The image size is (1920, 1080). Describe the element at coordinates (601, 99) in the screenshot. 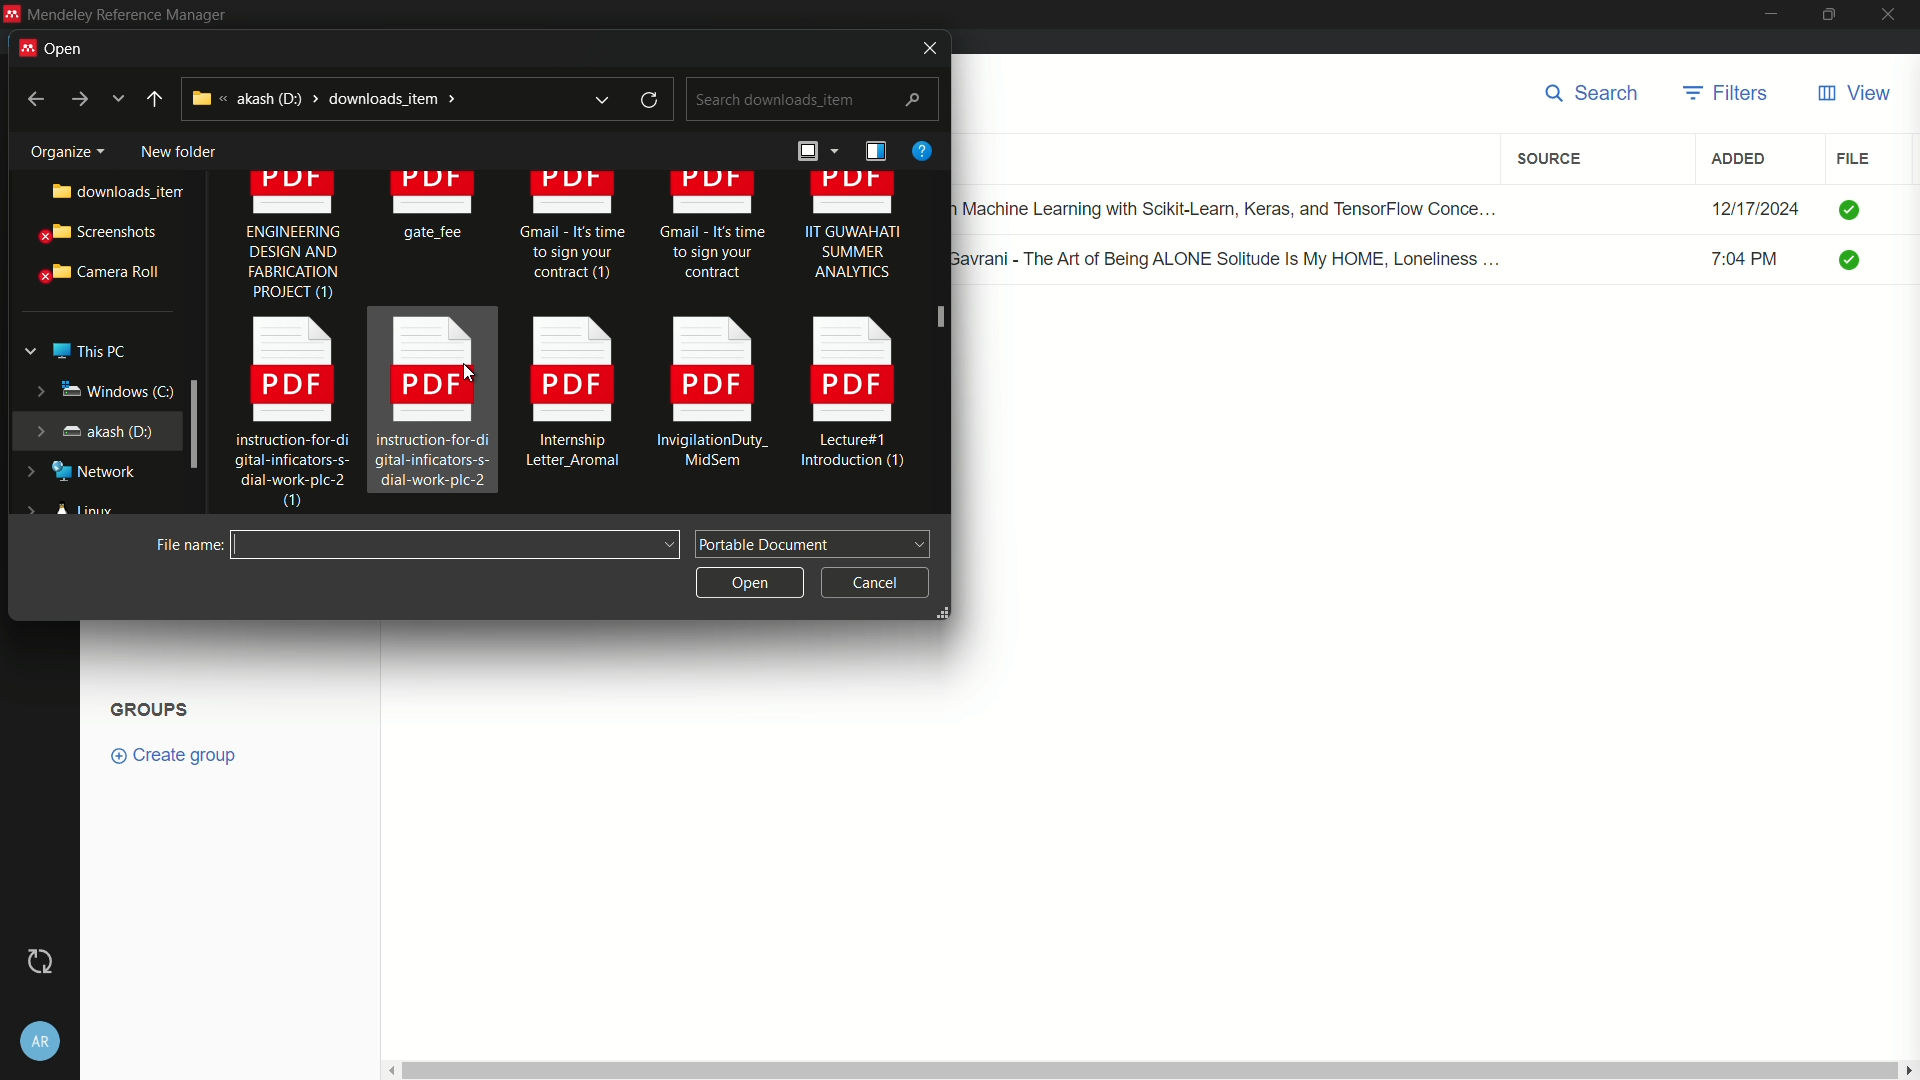

I see `expand` at that location.